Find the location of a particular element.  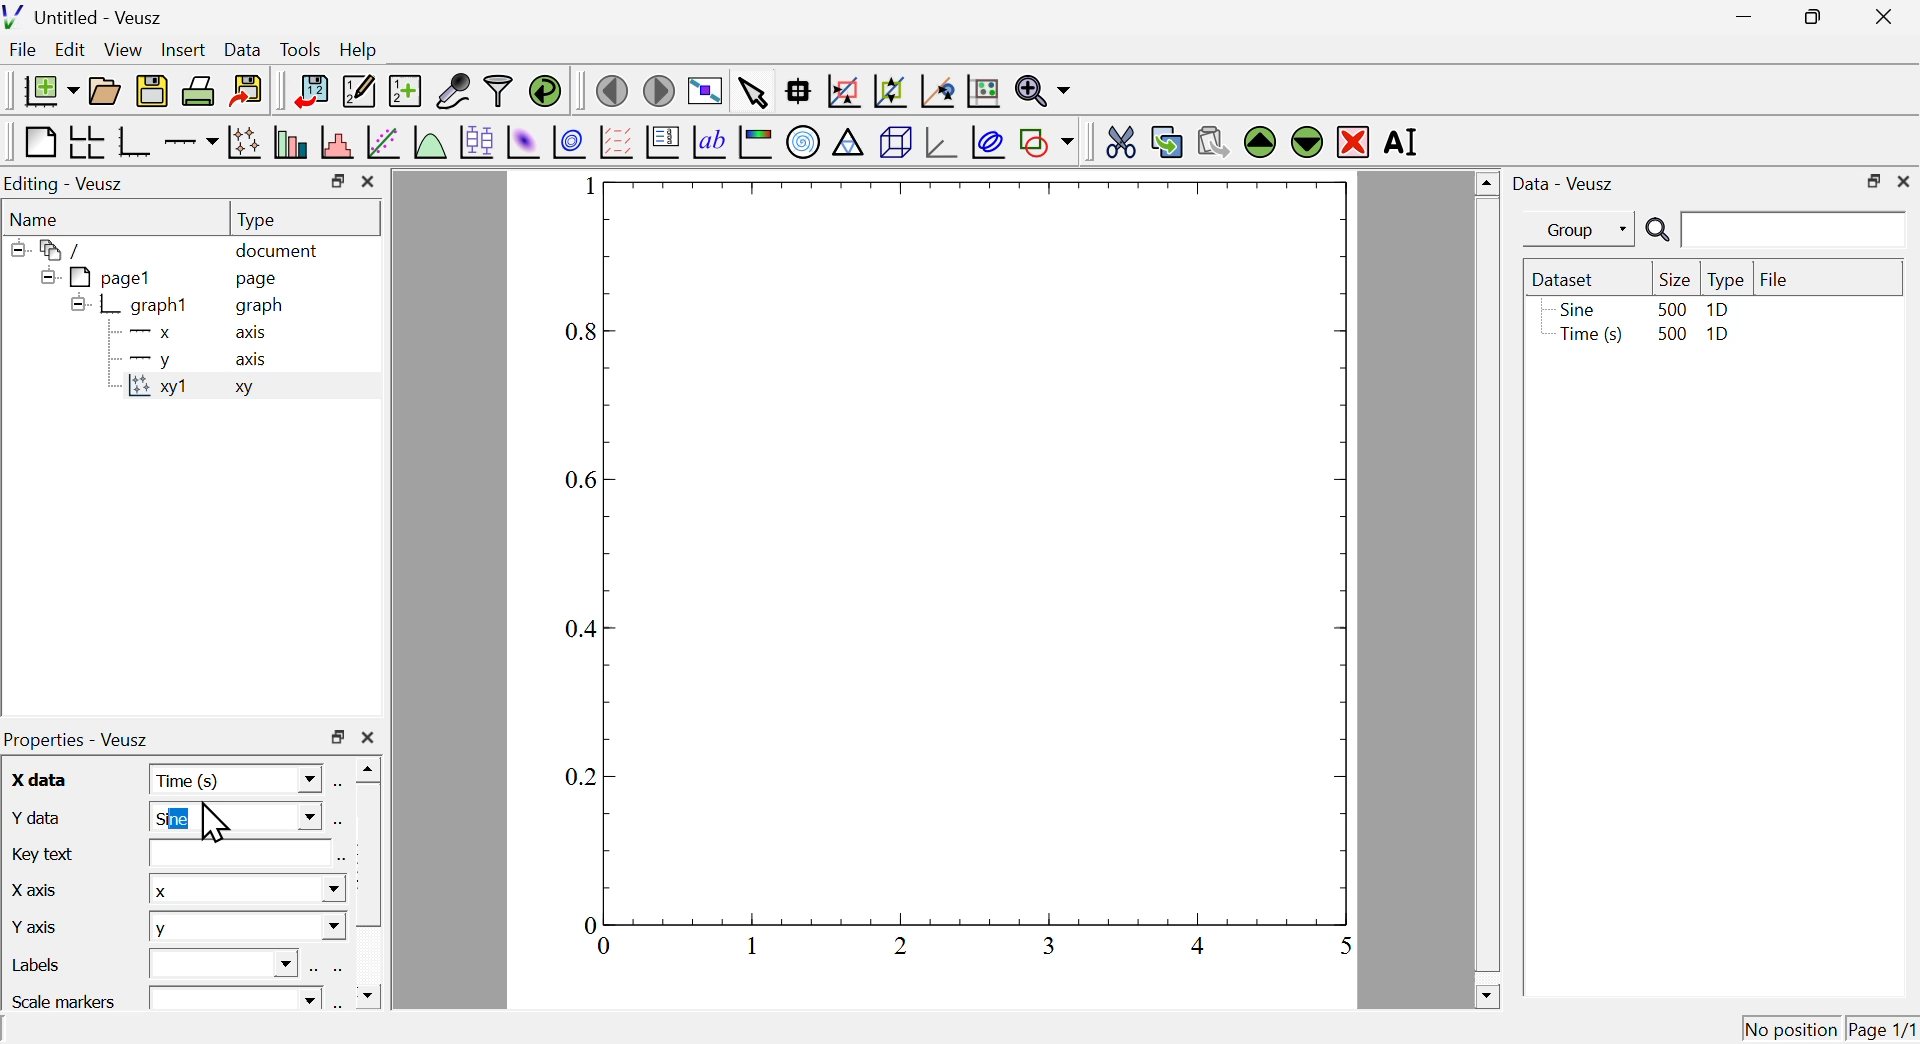

x data is located at coordinates (41, 779).